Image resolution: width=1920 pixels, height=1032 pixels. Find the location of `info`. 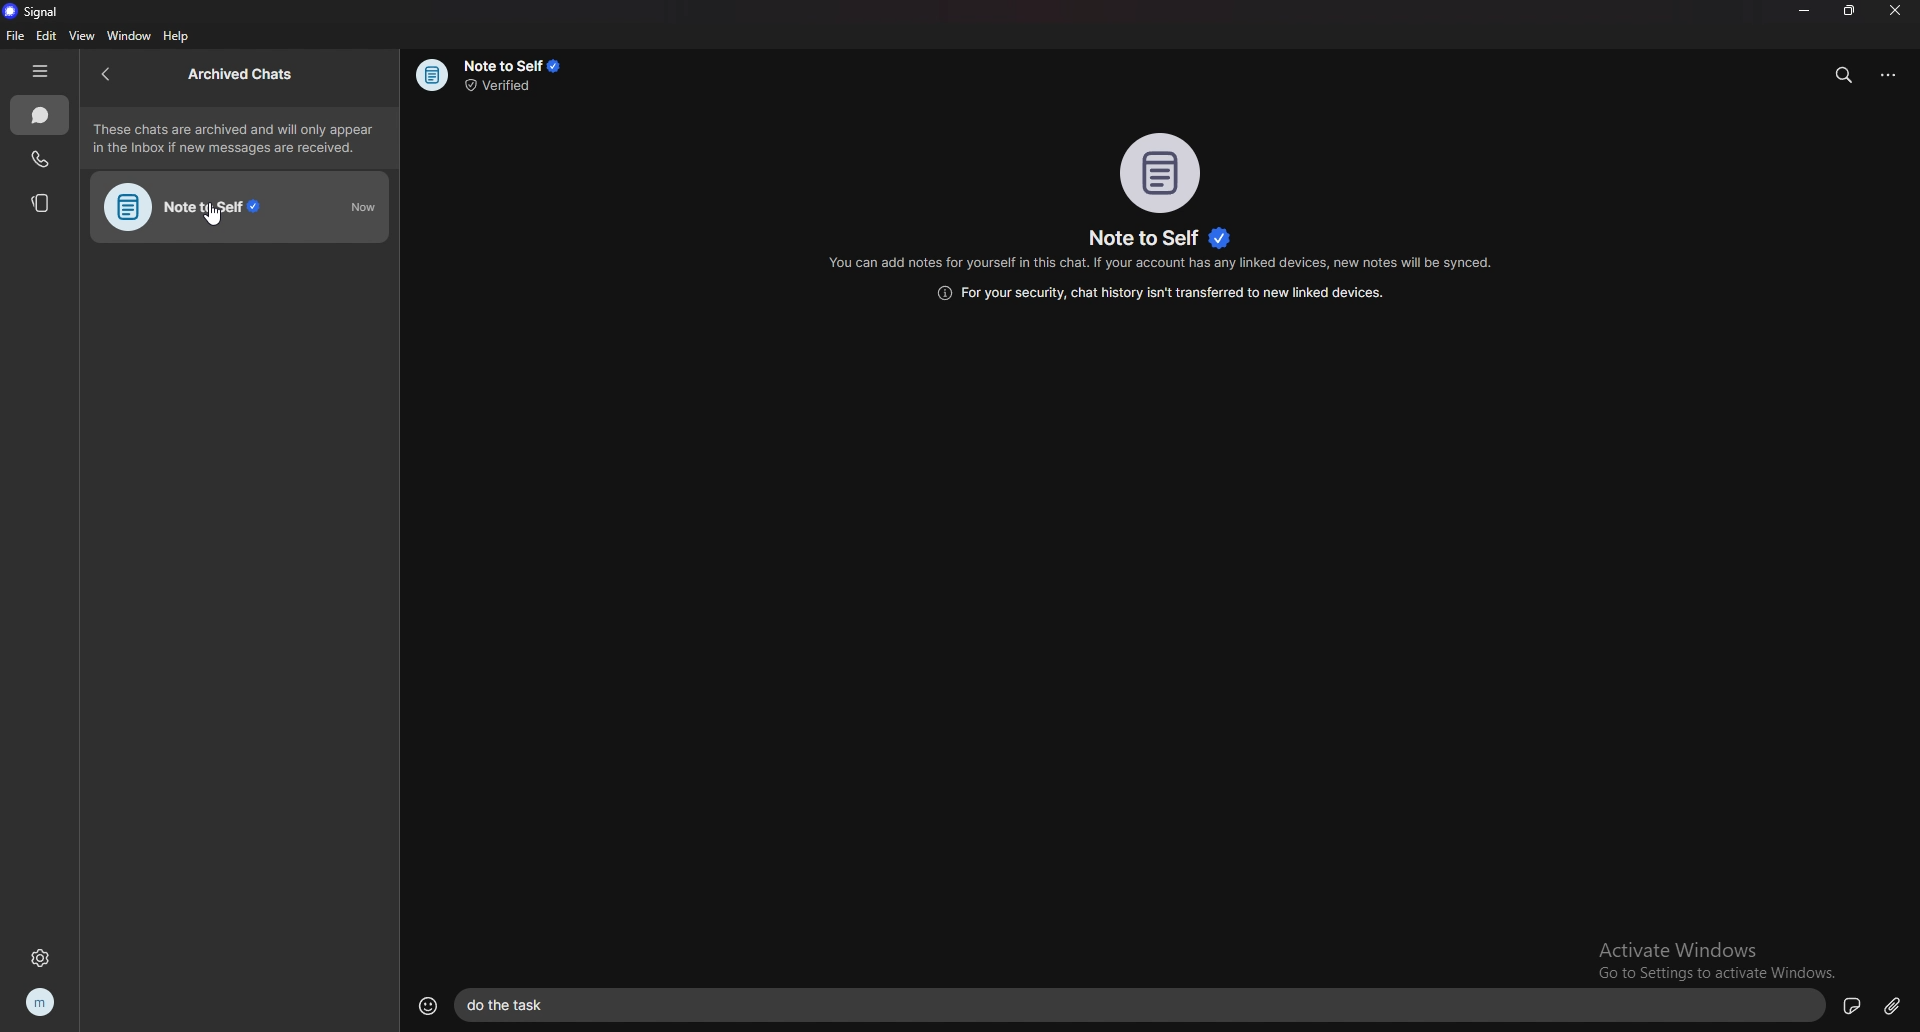

info is located at coordinates (239, 138).